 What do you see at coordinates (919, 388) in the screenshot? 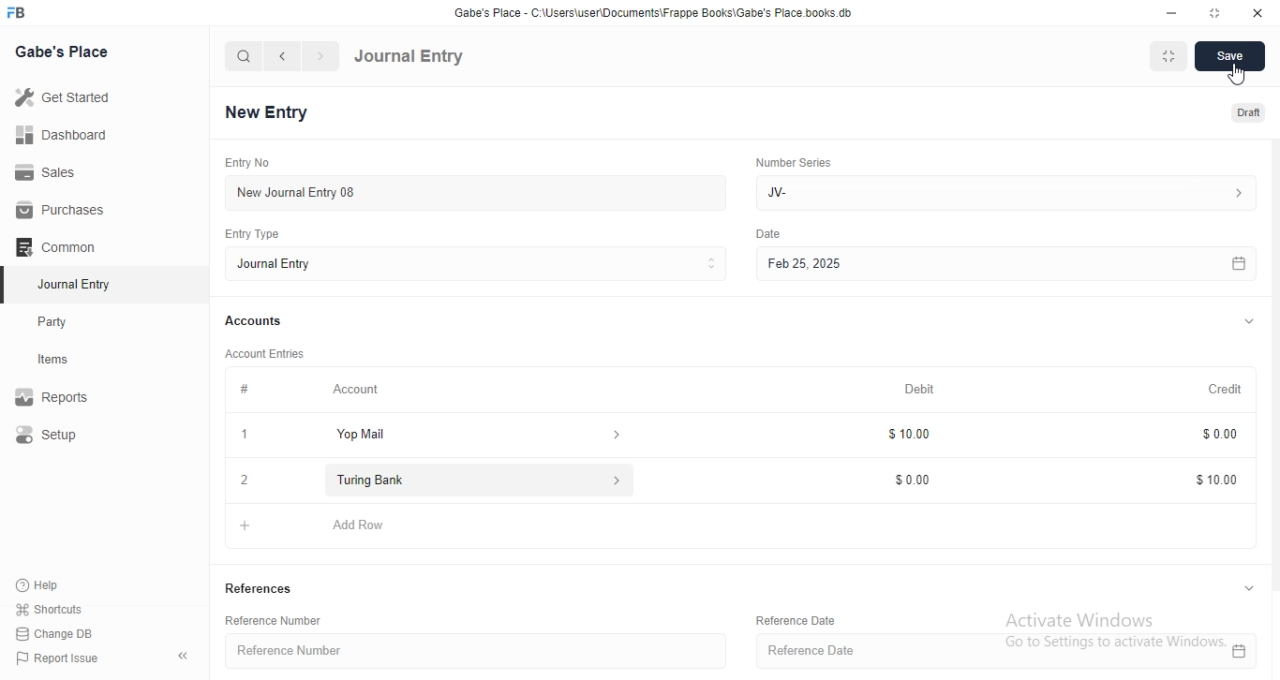
I see `Debit` at bounding box center [919, 388].